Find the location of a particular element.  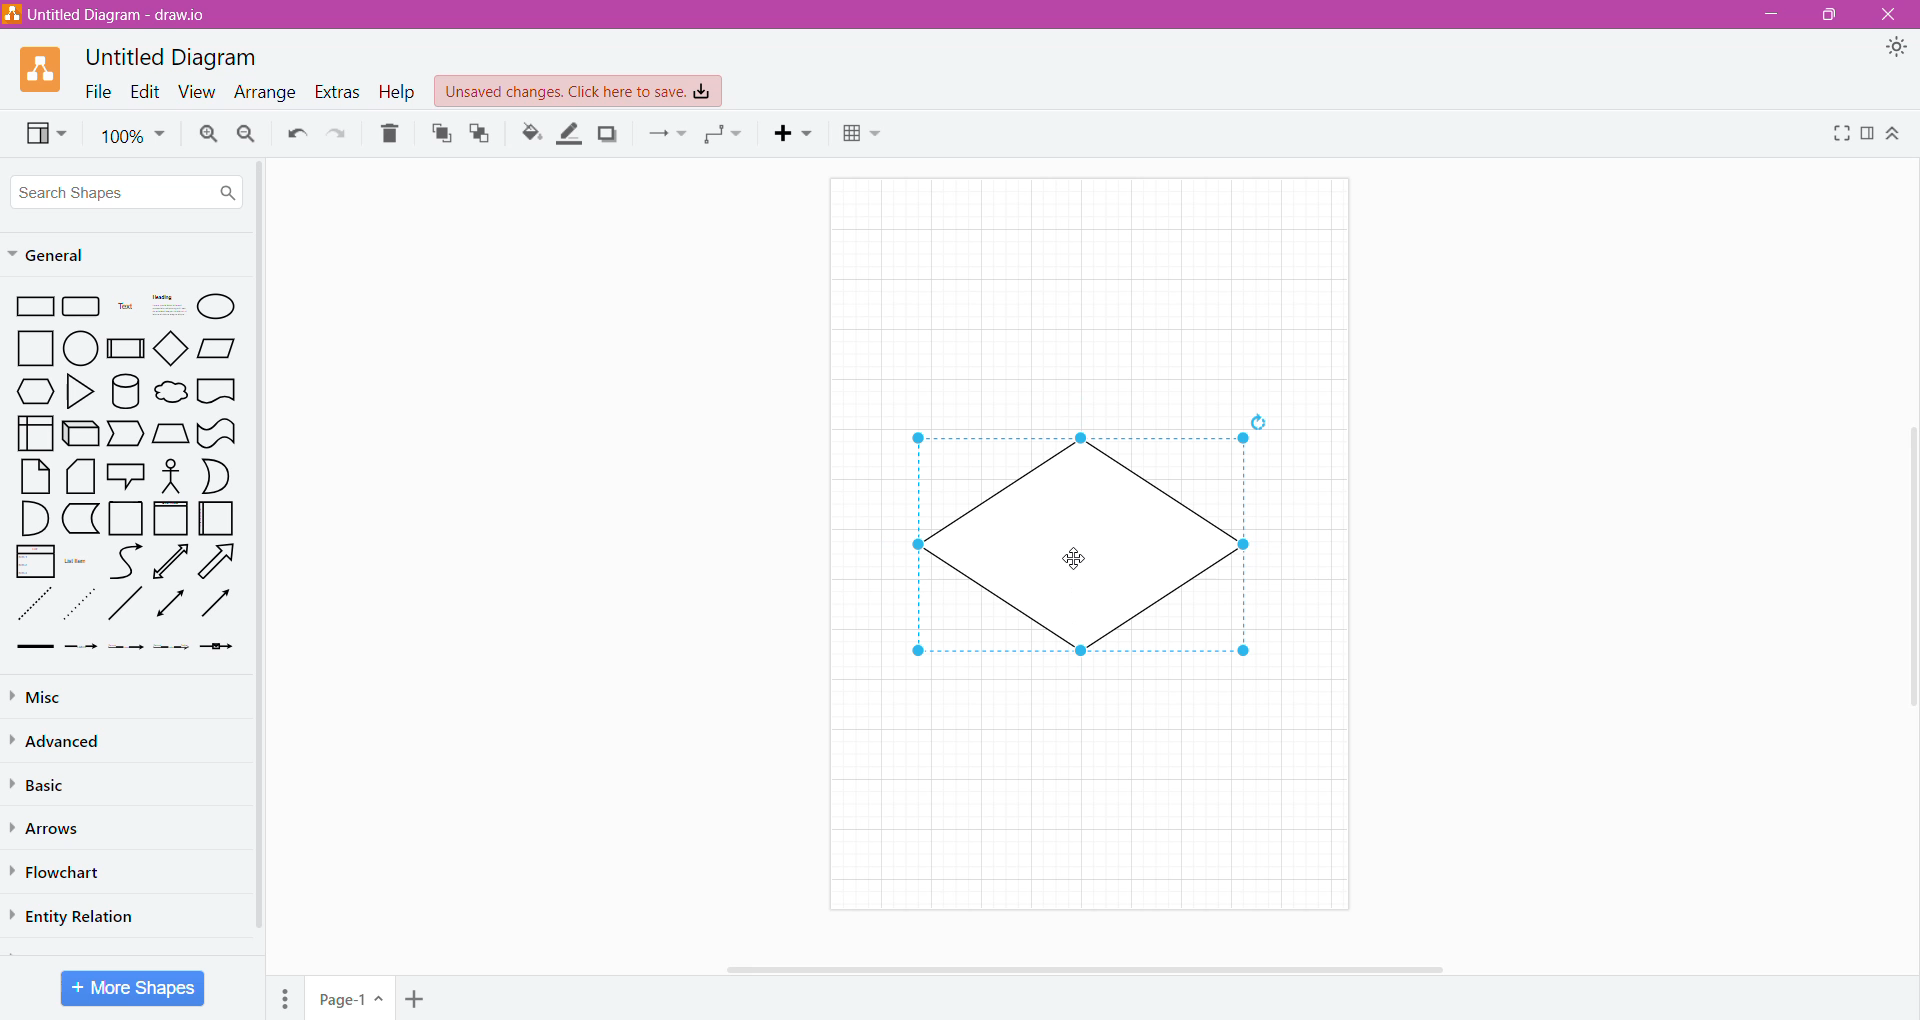

Edit is located at coordinates (140, 90).